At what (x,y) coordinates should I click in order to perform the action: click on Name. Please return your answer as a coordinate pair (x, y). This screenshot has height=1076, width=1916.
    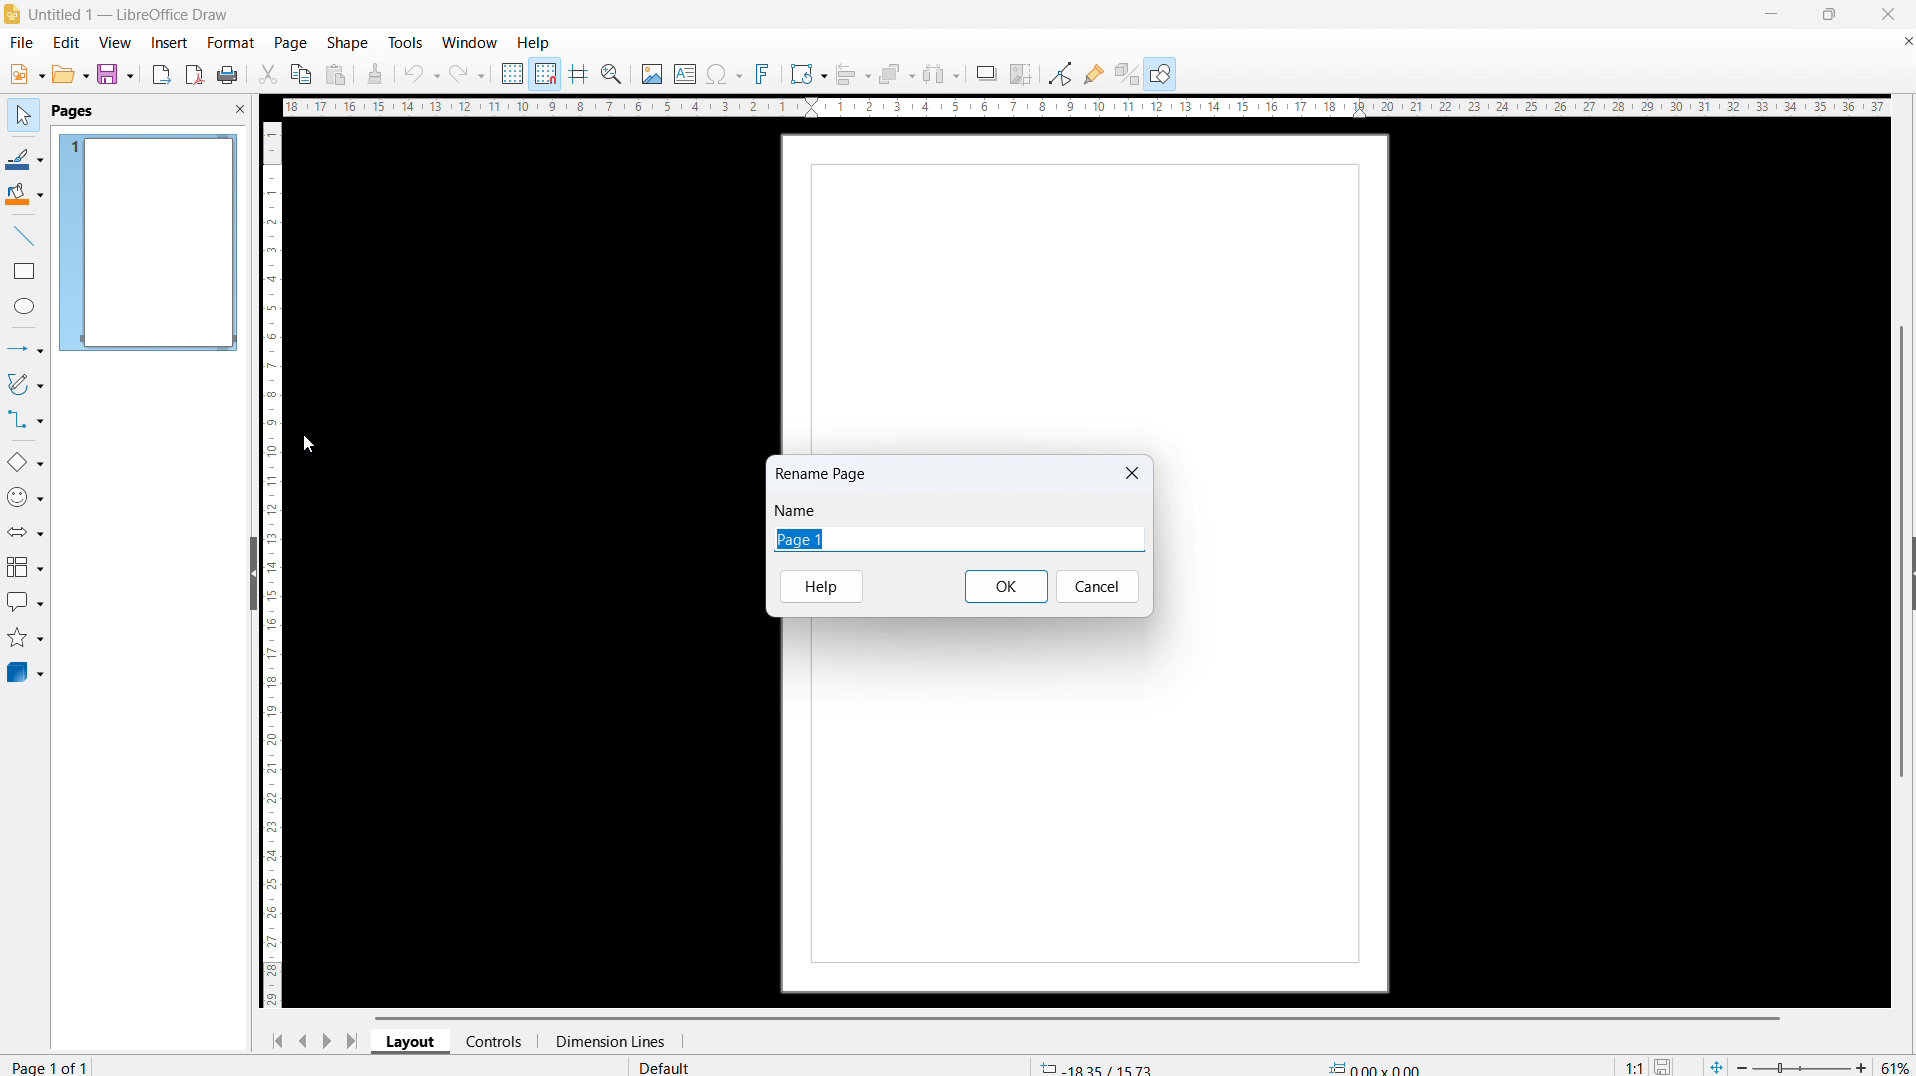
    Looking at the image, I should click on (798, 512).